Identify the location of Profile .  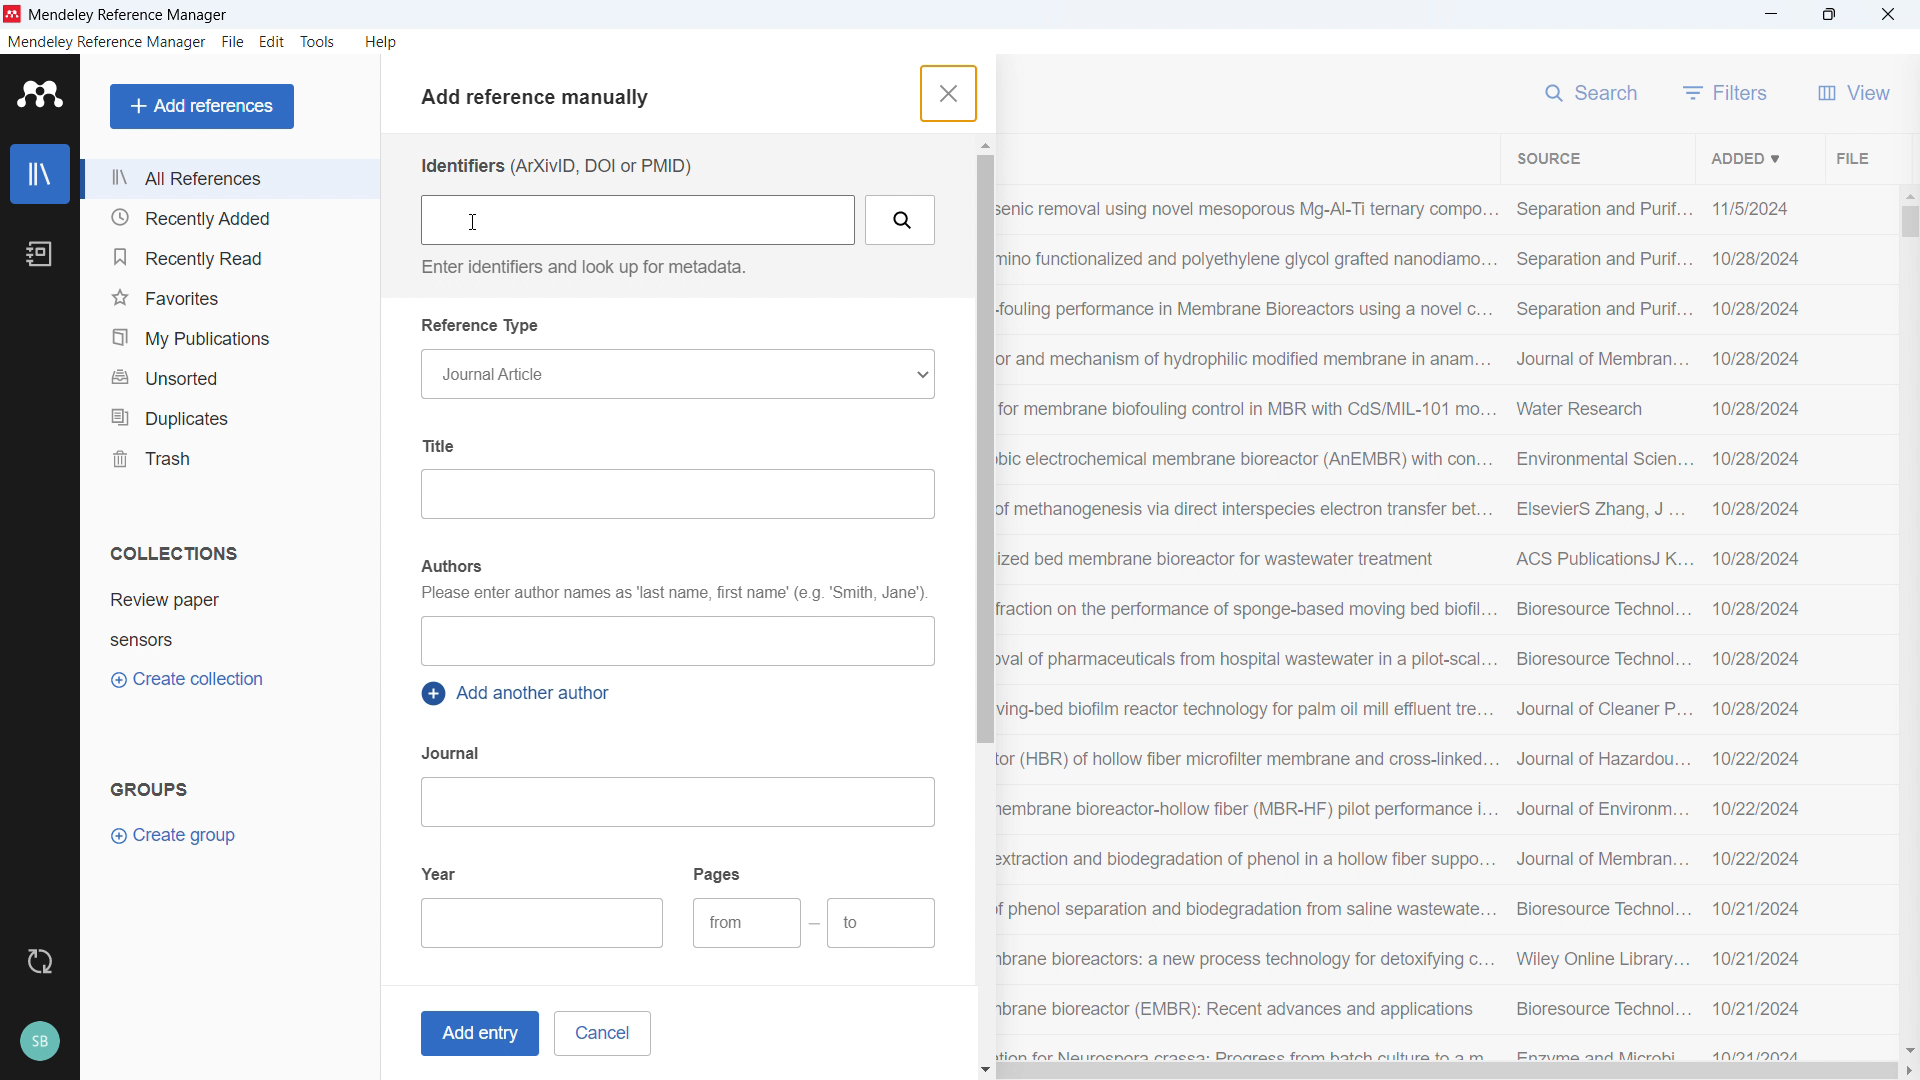
(39, 1042).